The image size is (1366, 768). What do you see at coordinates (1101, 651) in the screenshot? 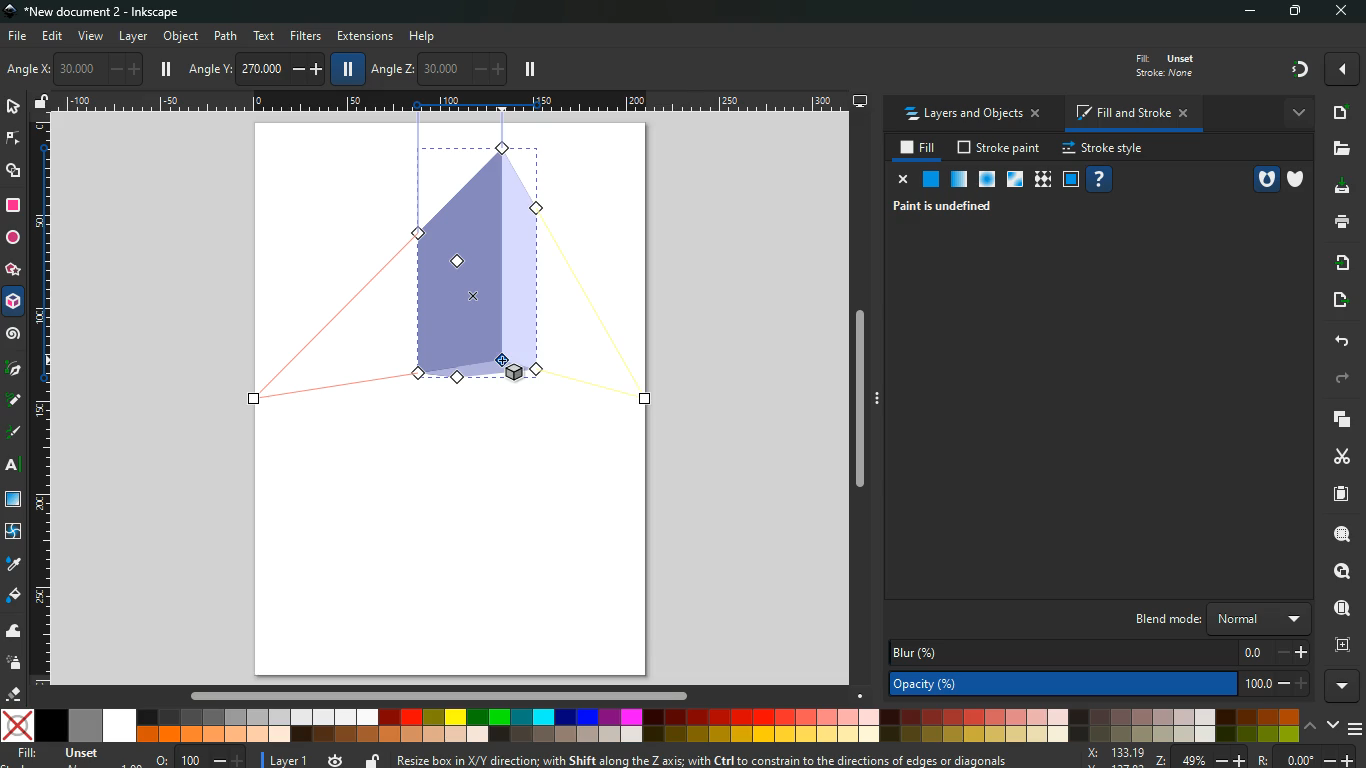
I see `blur` at bounding box center [1101, 651].